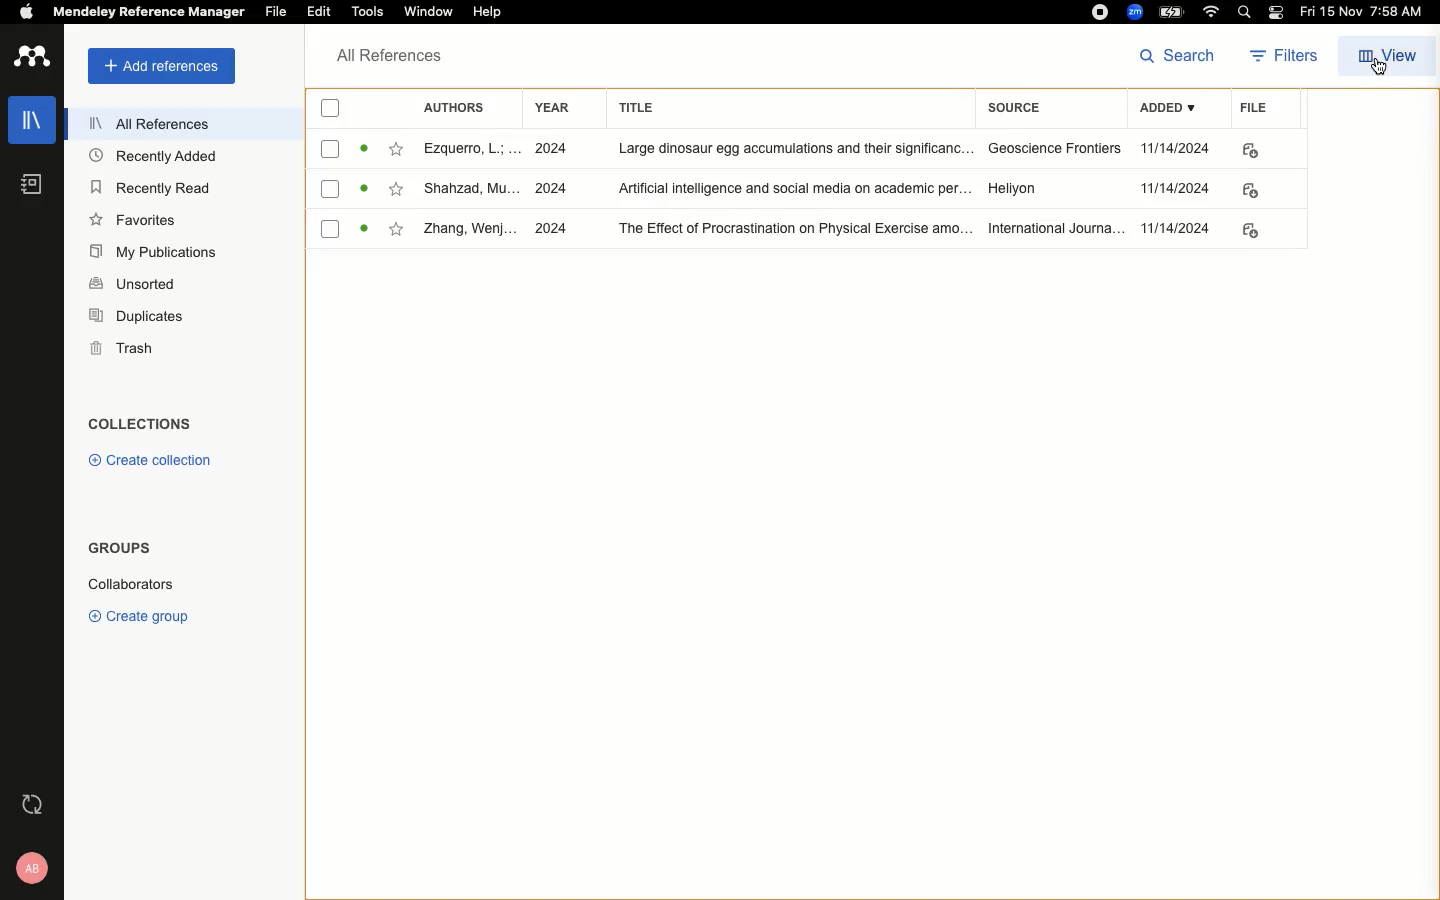  Describe the element at coordinates (1385, 54) in the screenshot. I see `View` at that location.